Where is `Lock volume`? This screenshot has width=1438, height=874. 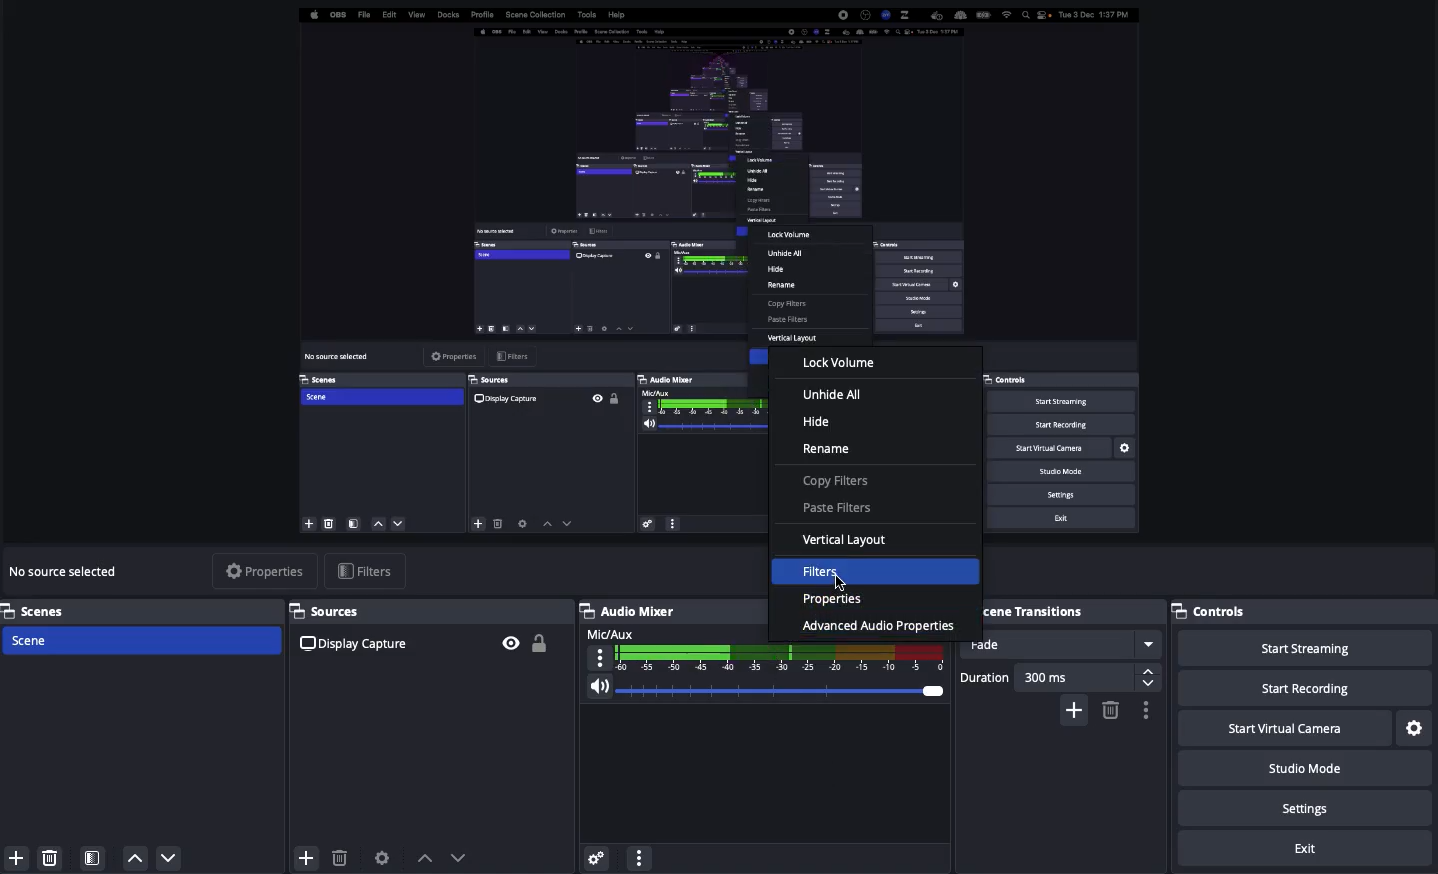
Lock volume is located at coordinates (842, 365).